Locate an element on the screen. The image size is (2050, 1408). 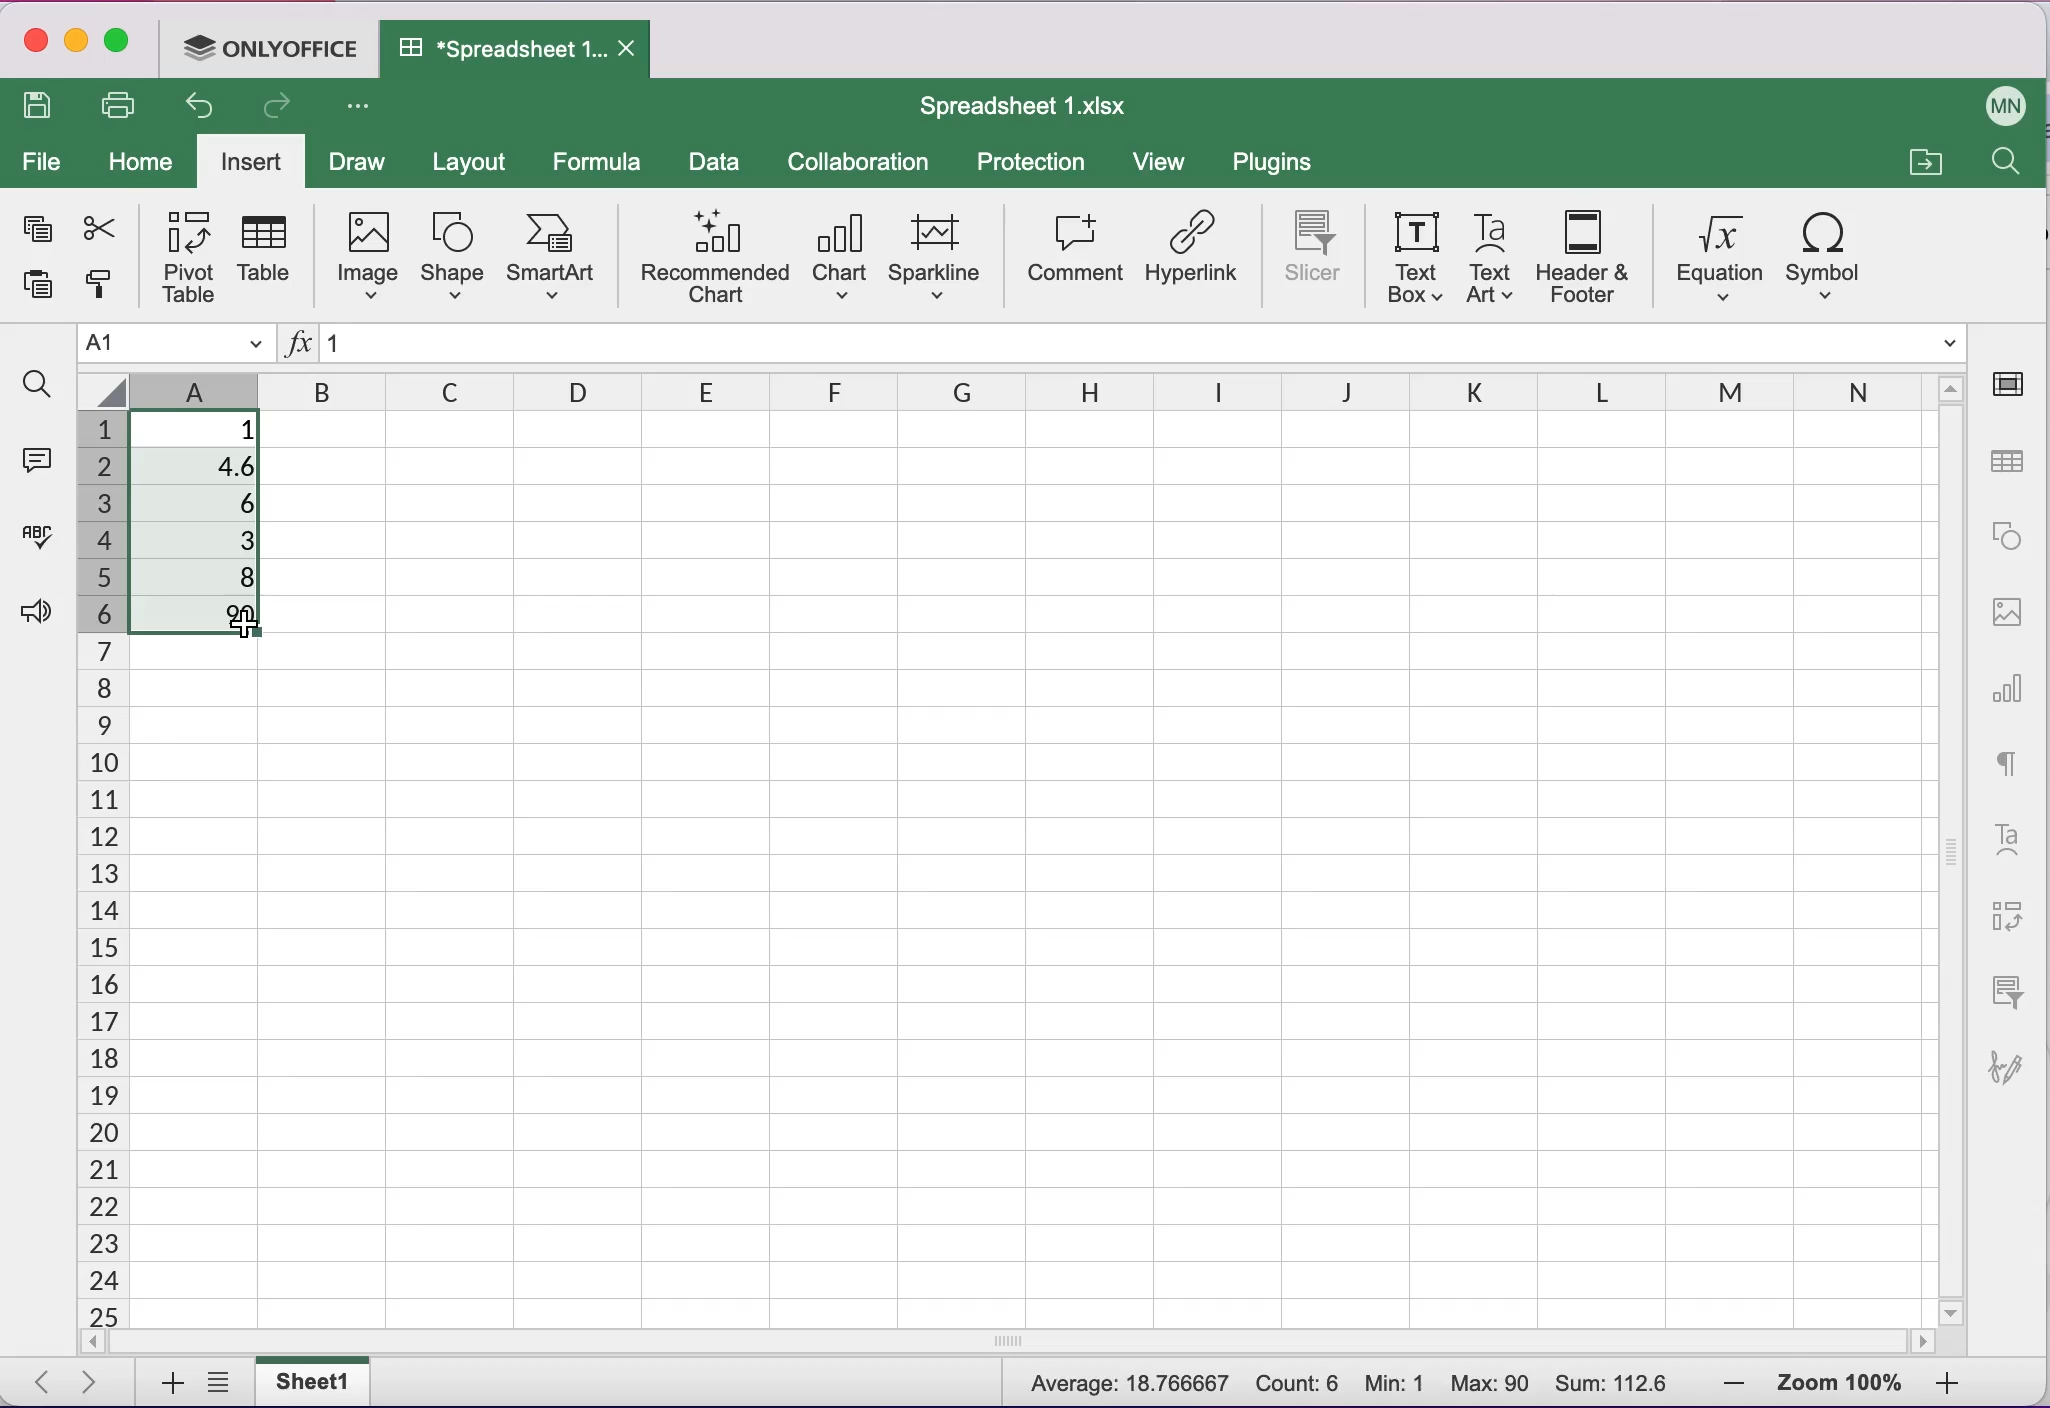
ONLYOFFICE is located at coordinates (273, 48).